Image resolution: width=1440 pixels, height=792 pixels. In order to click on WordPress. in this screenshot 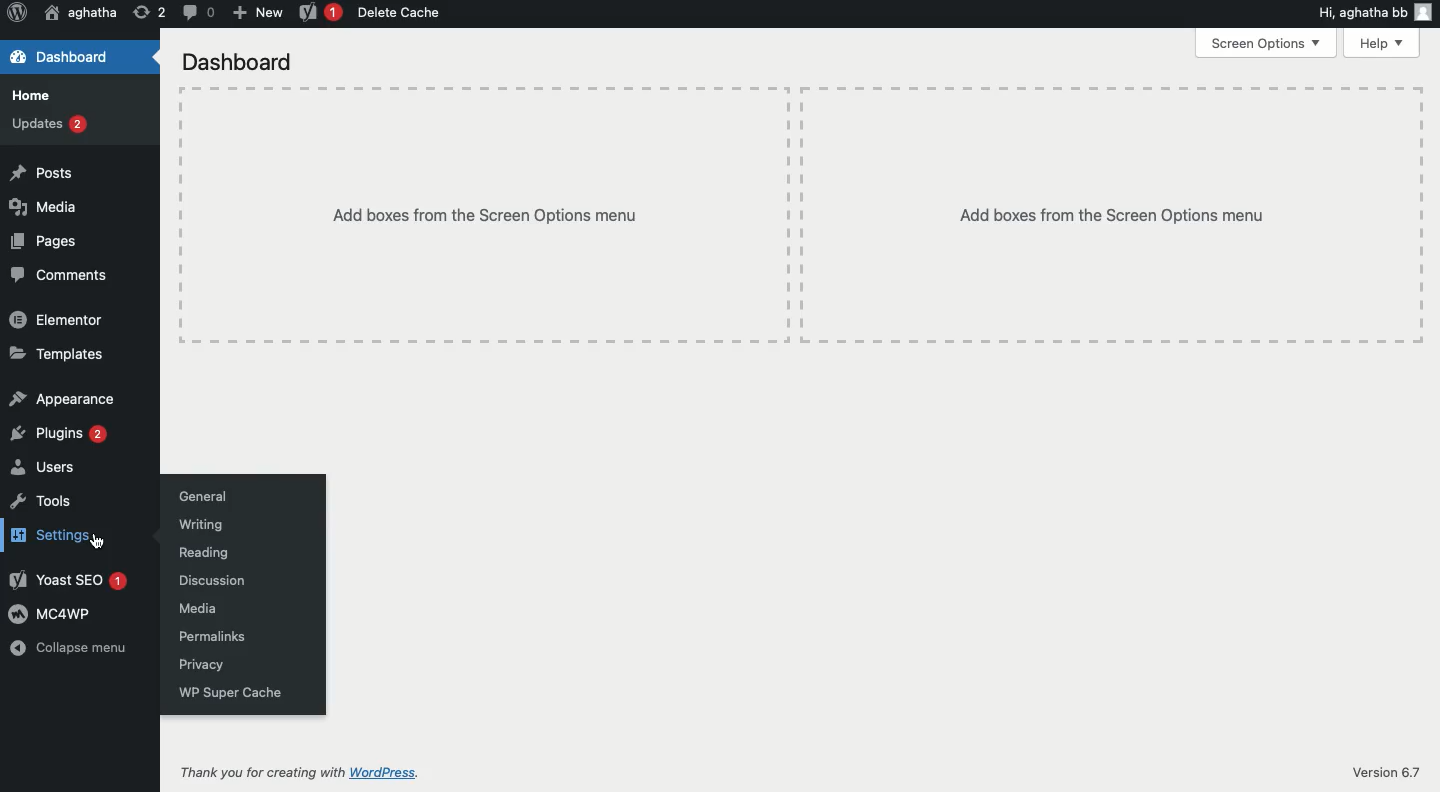, I will do `click(403, 771)`.